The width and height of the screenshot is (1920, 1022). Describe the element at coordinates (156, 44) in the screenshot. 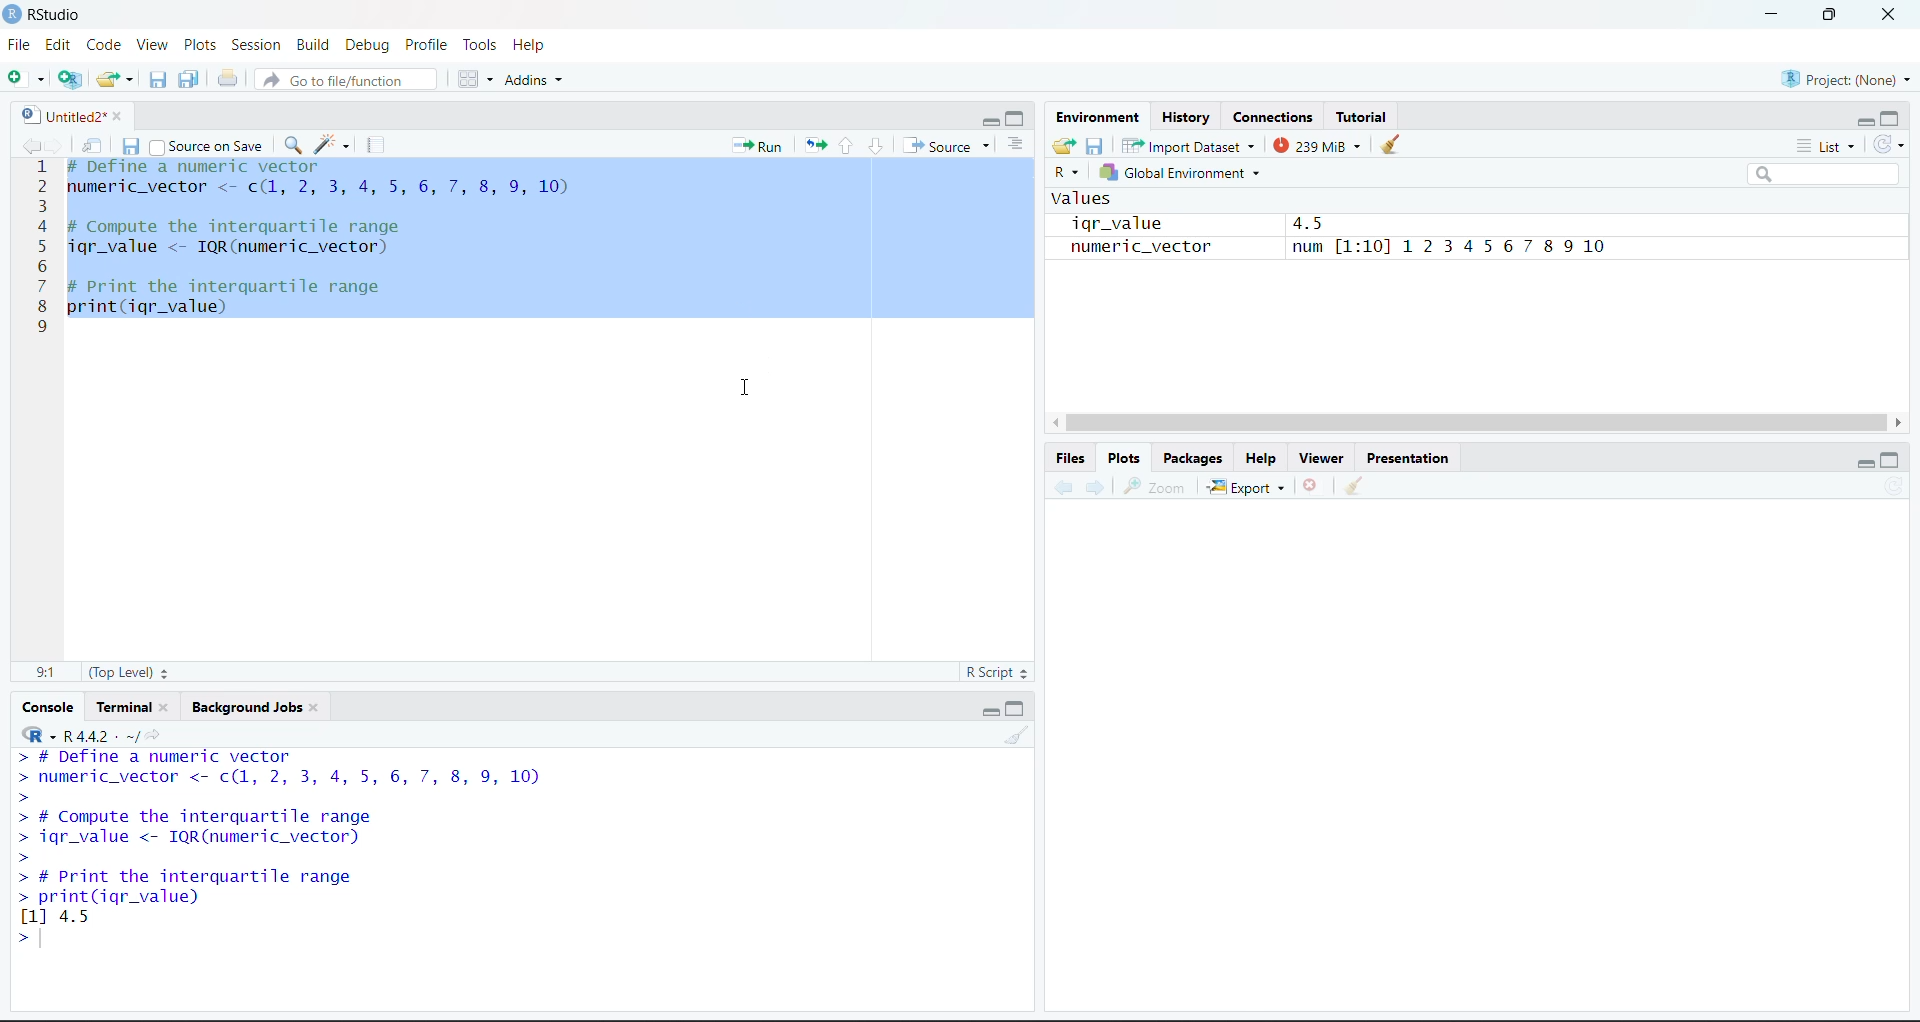

I see `View` at that location.